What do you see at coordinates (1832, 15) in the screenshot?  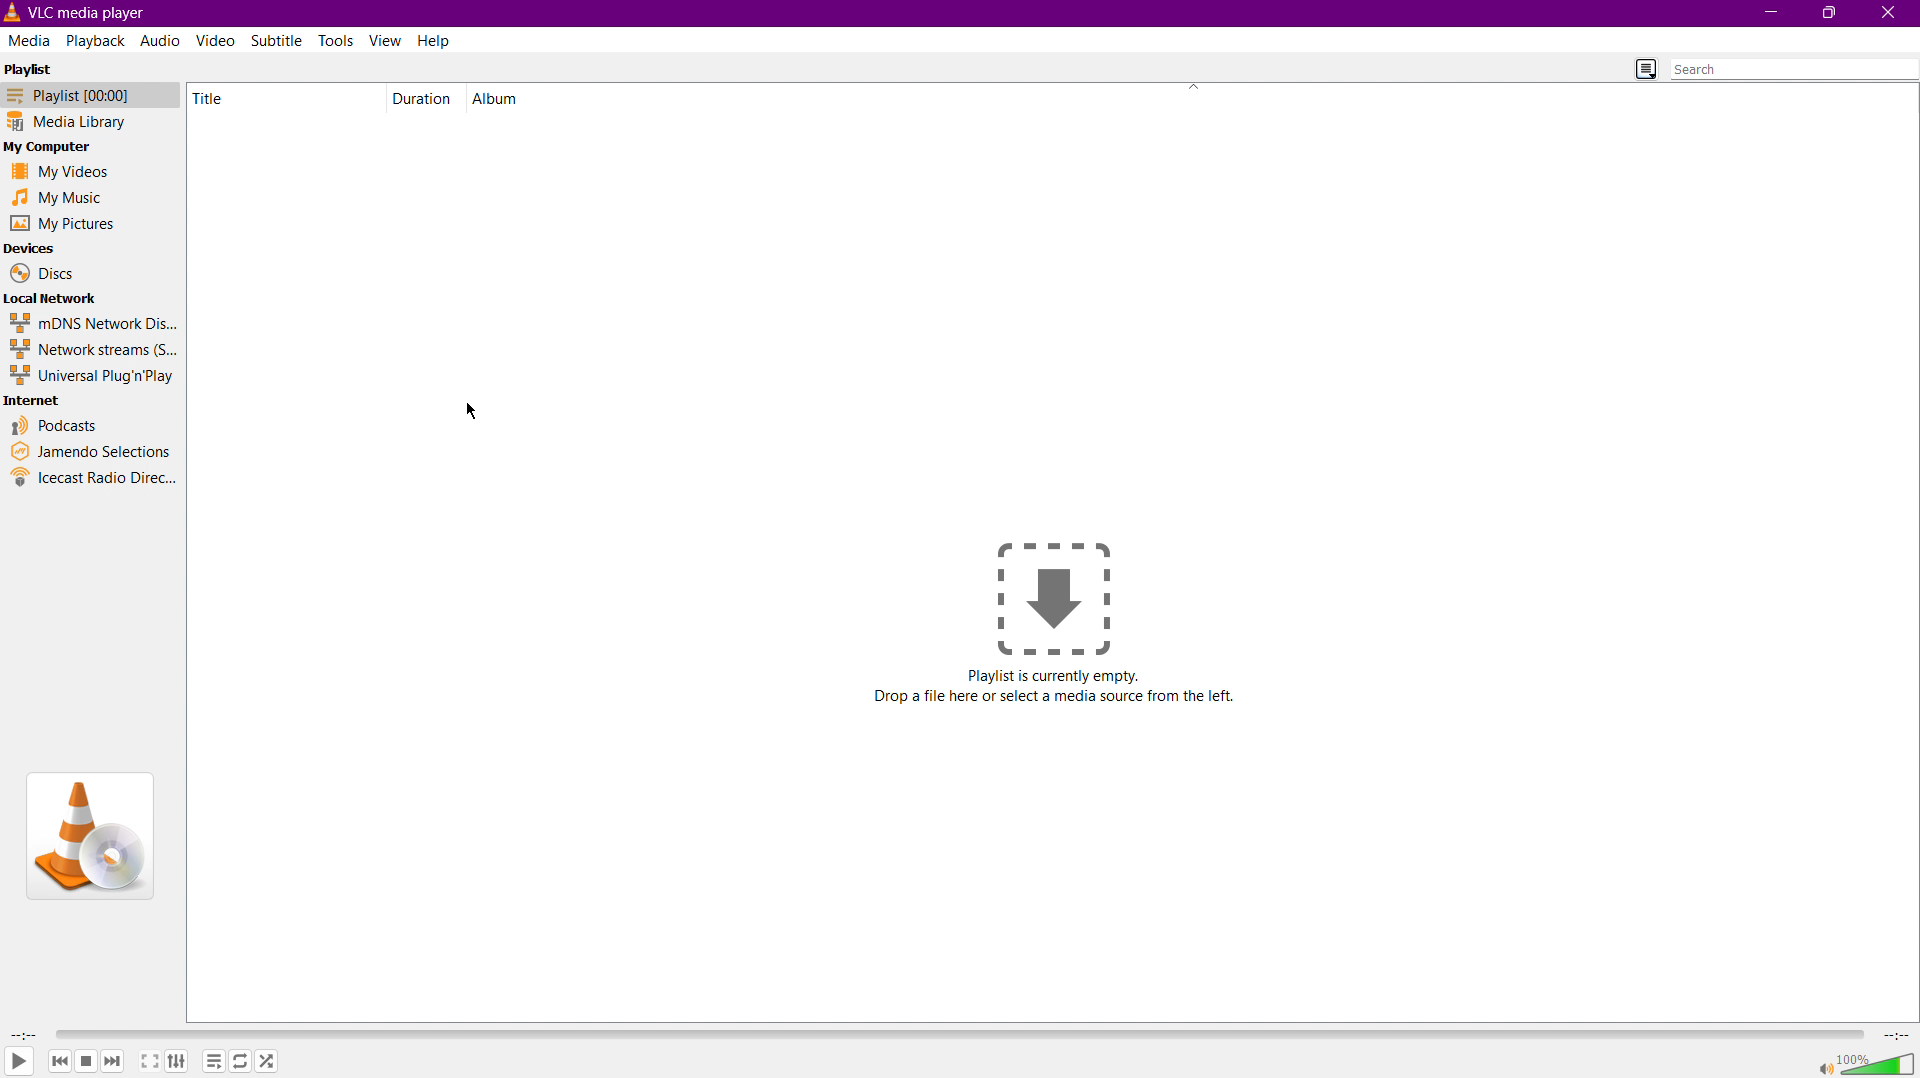 I see `Maximize` at bounding box center [1832, 15].